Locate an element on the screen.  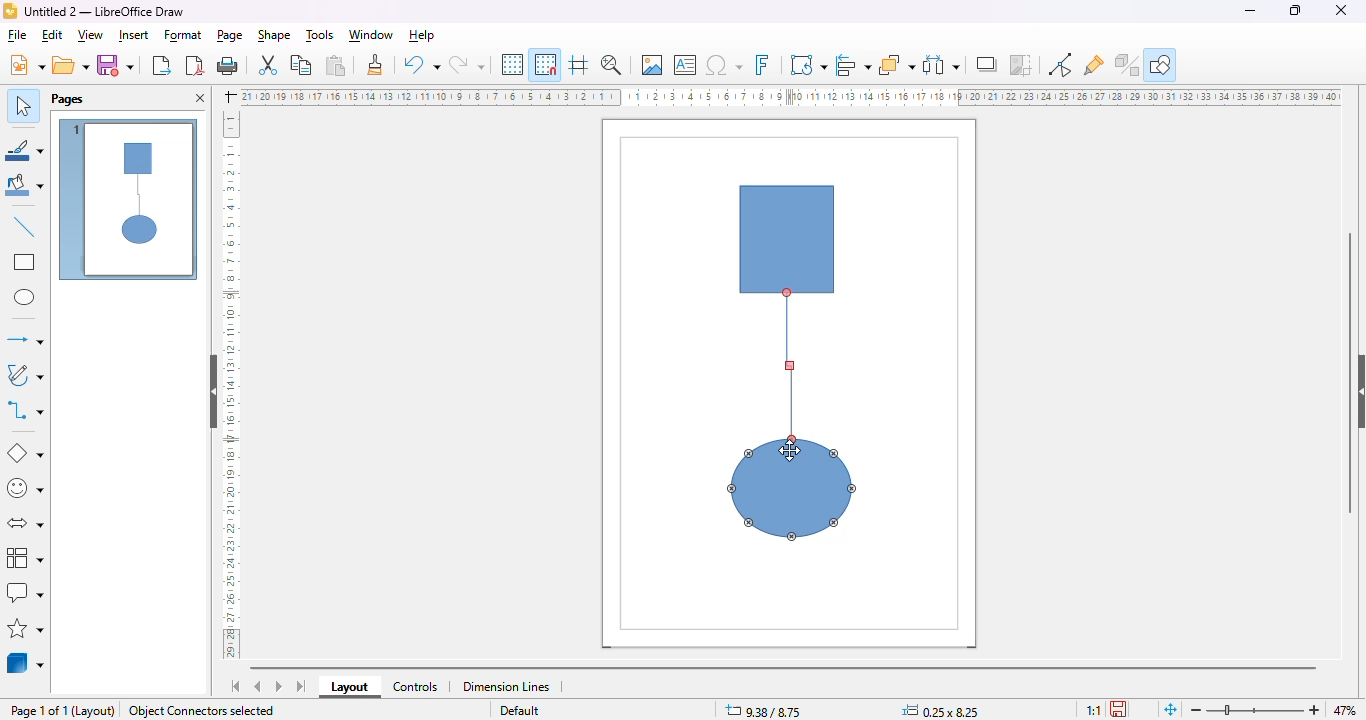
zoom factor is located at coordinates (1346, 709).